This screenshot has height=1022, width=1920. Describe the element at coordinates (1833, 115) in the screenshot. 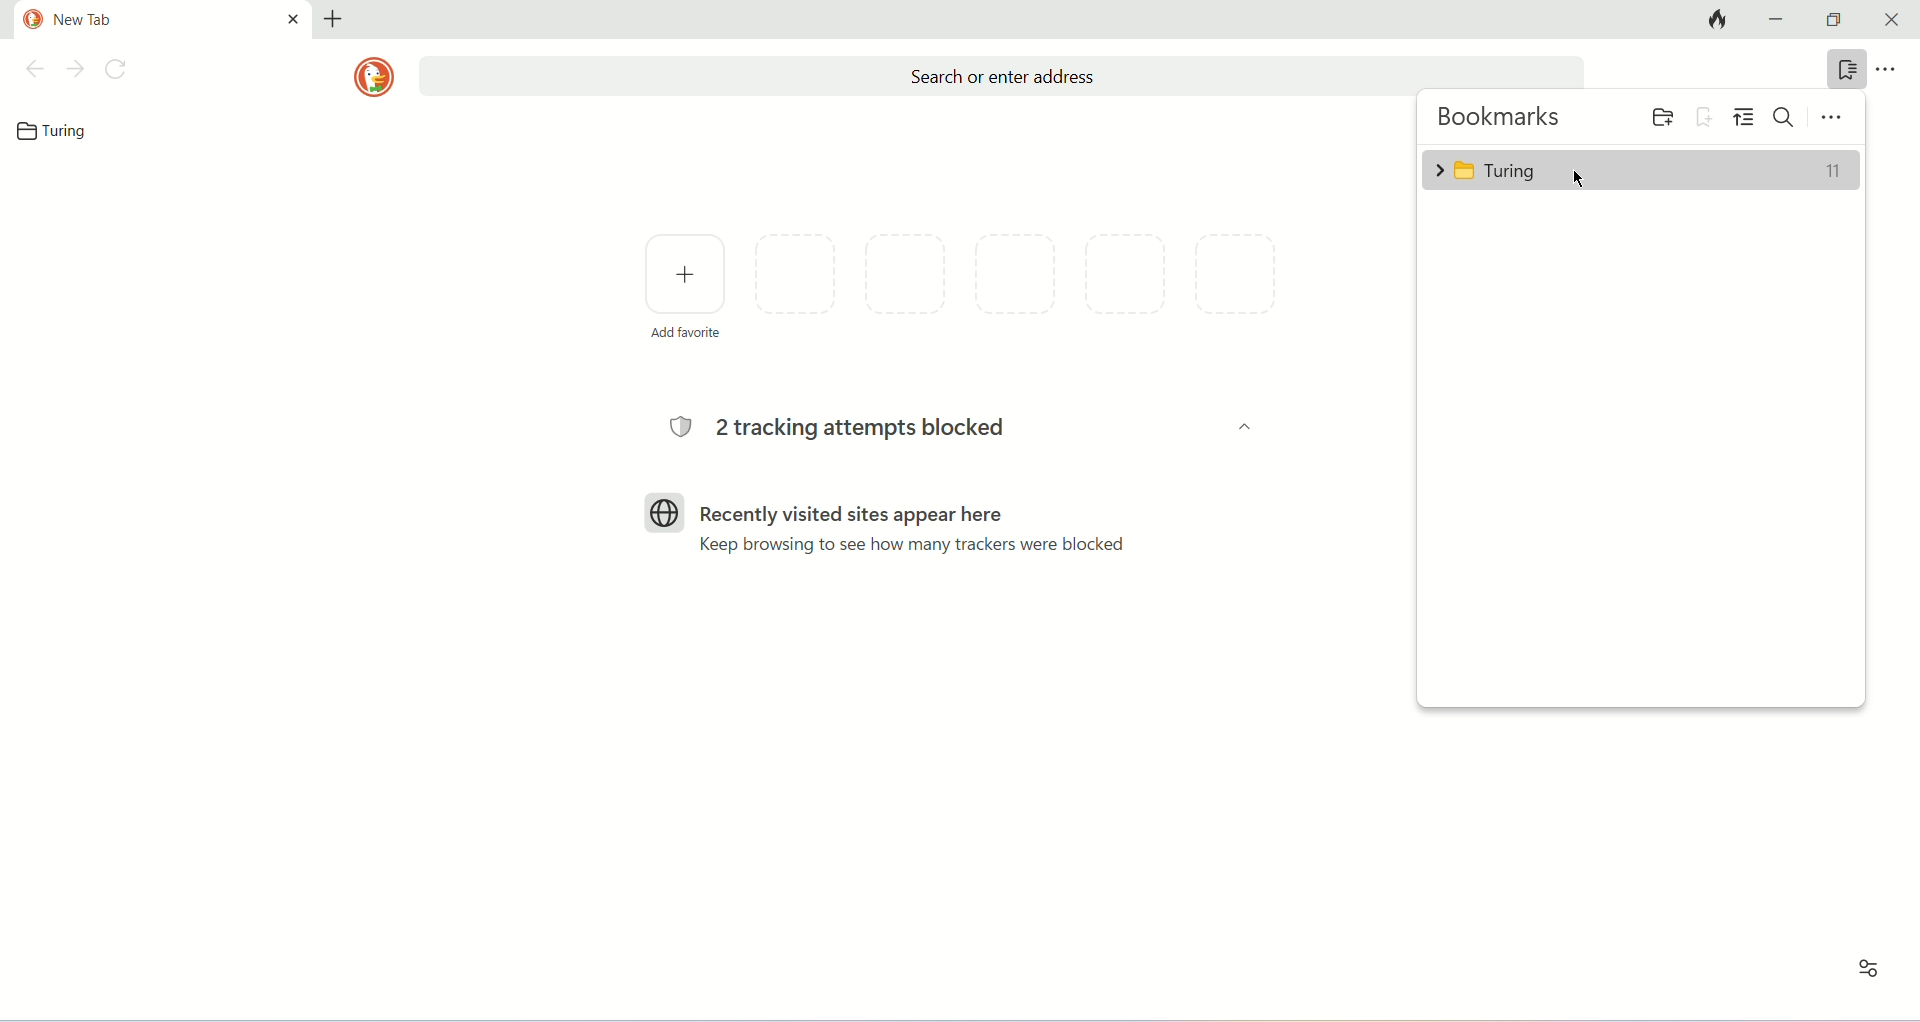

I see `options` at that location.